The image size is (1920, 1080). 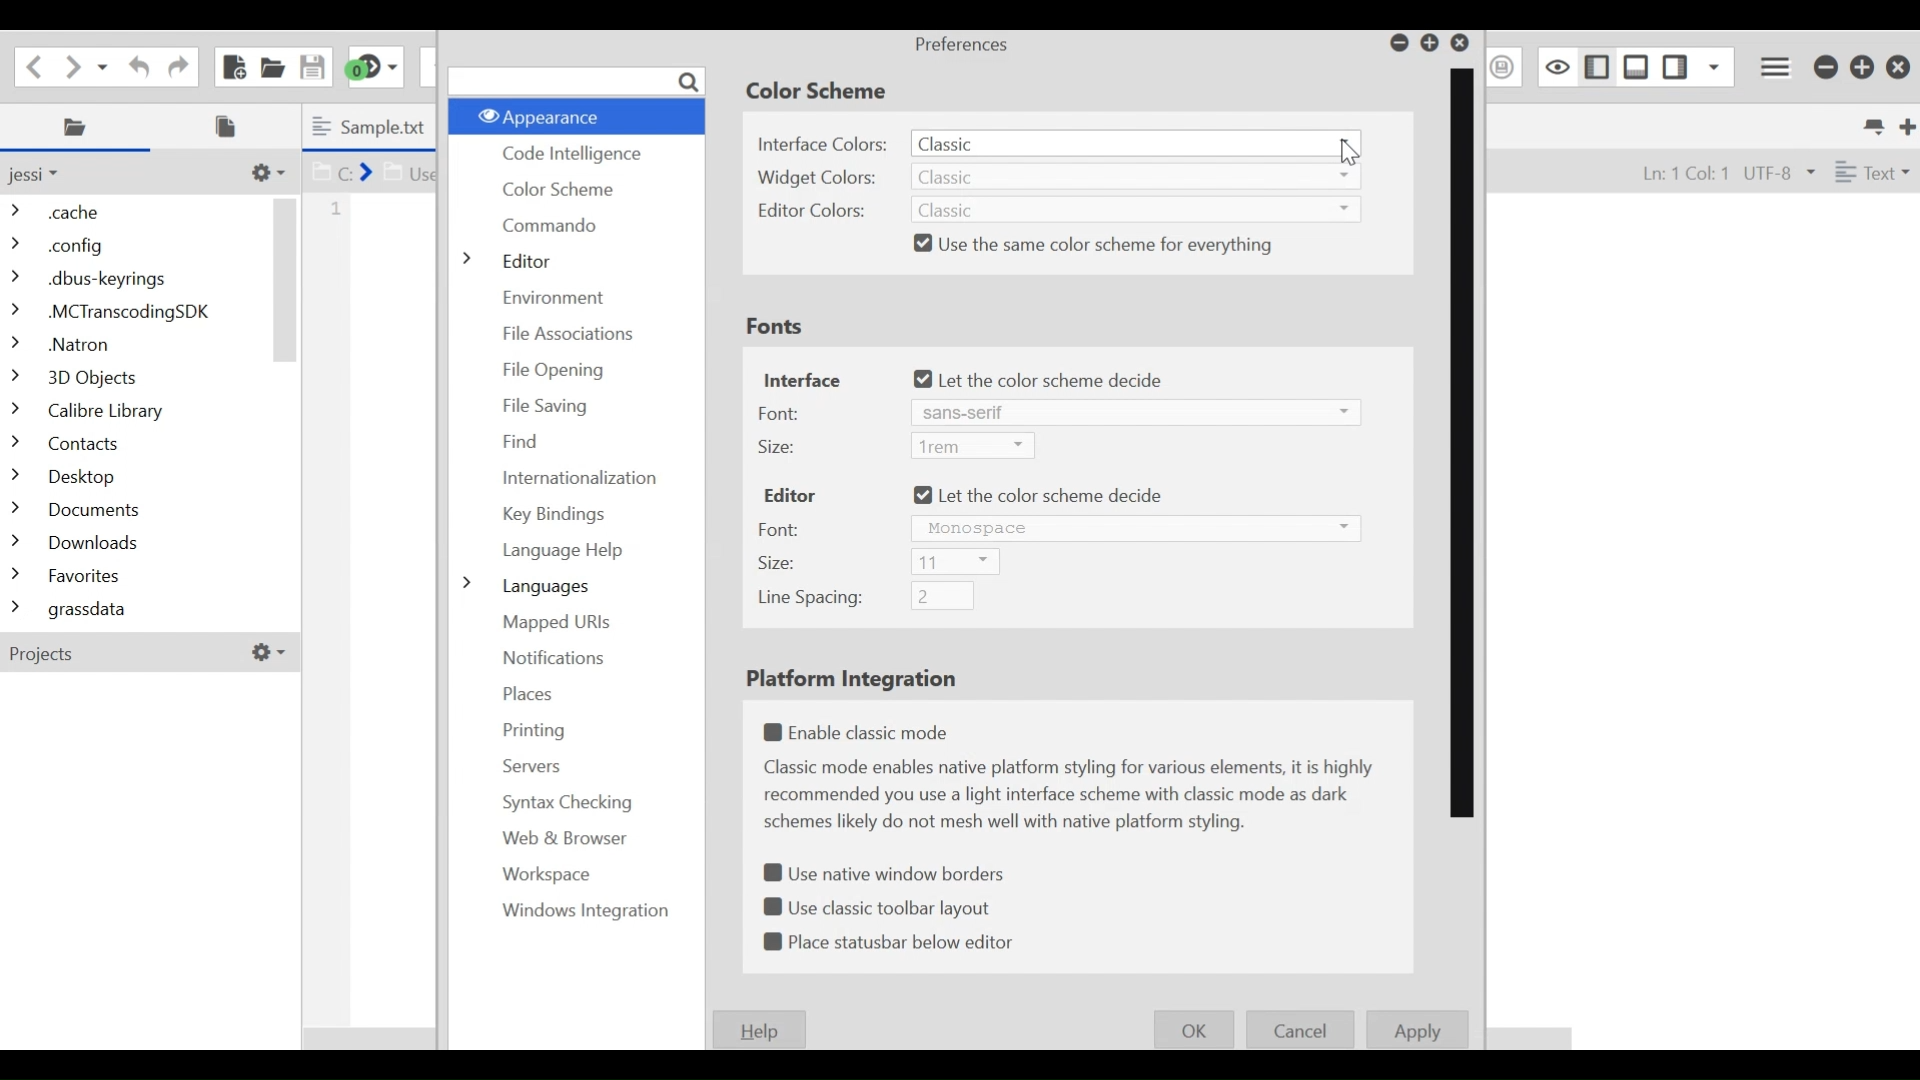 What do you see at coordinates (775, 329) in the screenshot?
I see `Fonts` at bounding box center [775, 329].